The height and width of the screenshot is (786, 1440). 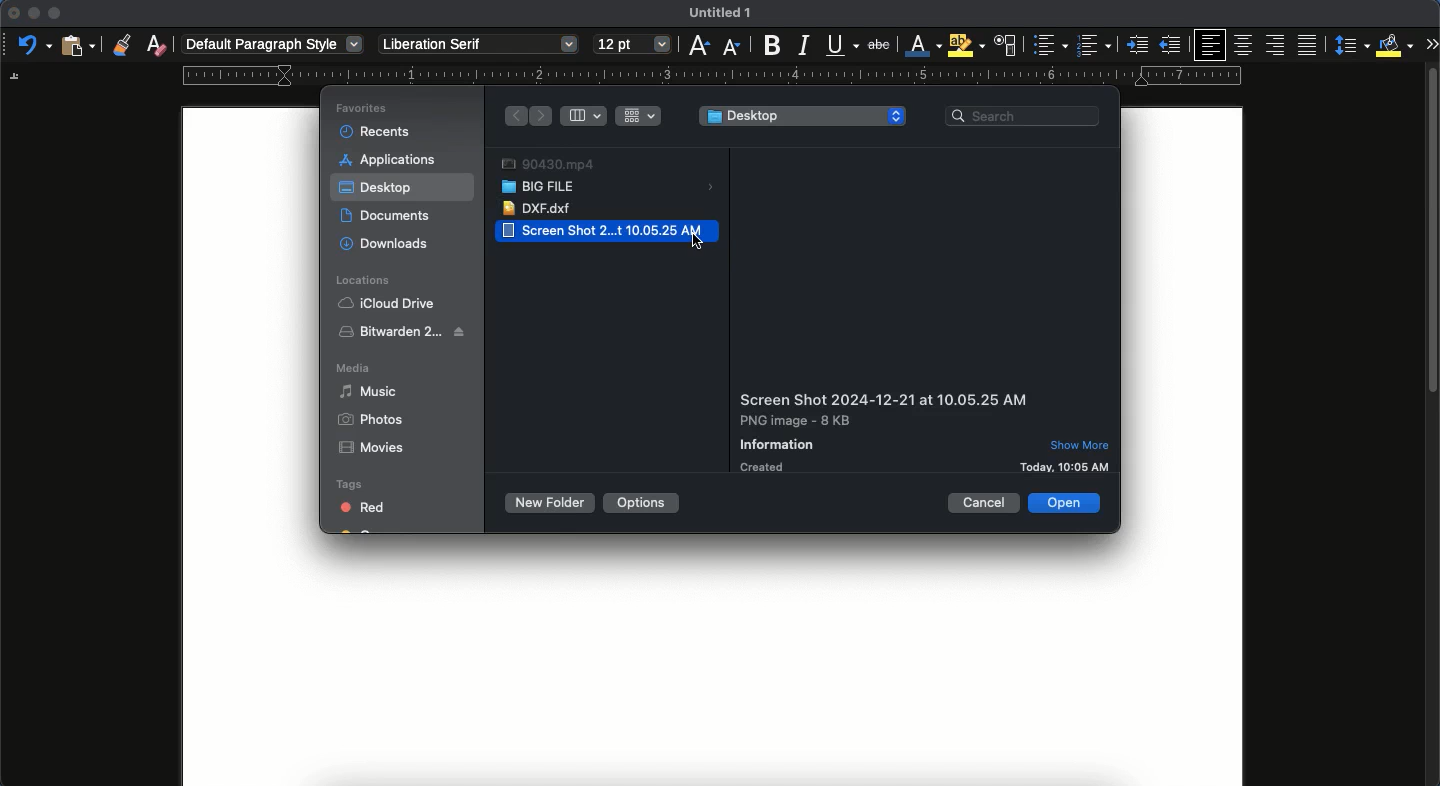 What do you see at coordinates (359, 109) in the screenshot?
I see `favorites` at bounding box center [359, 109].